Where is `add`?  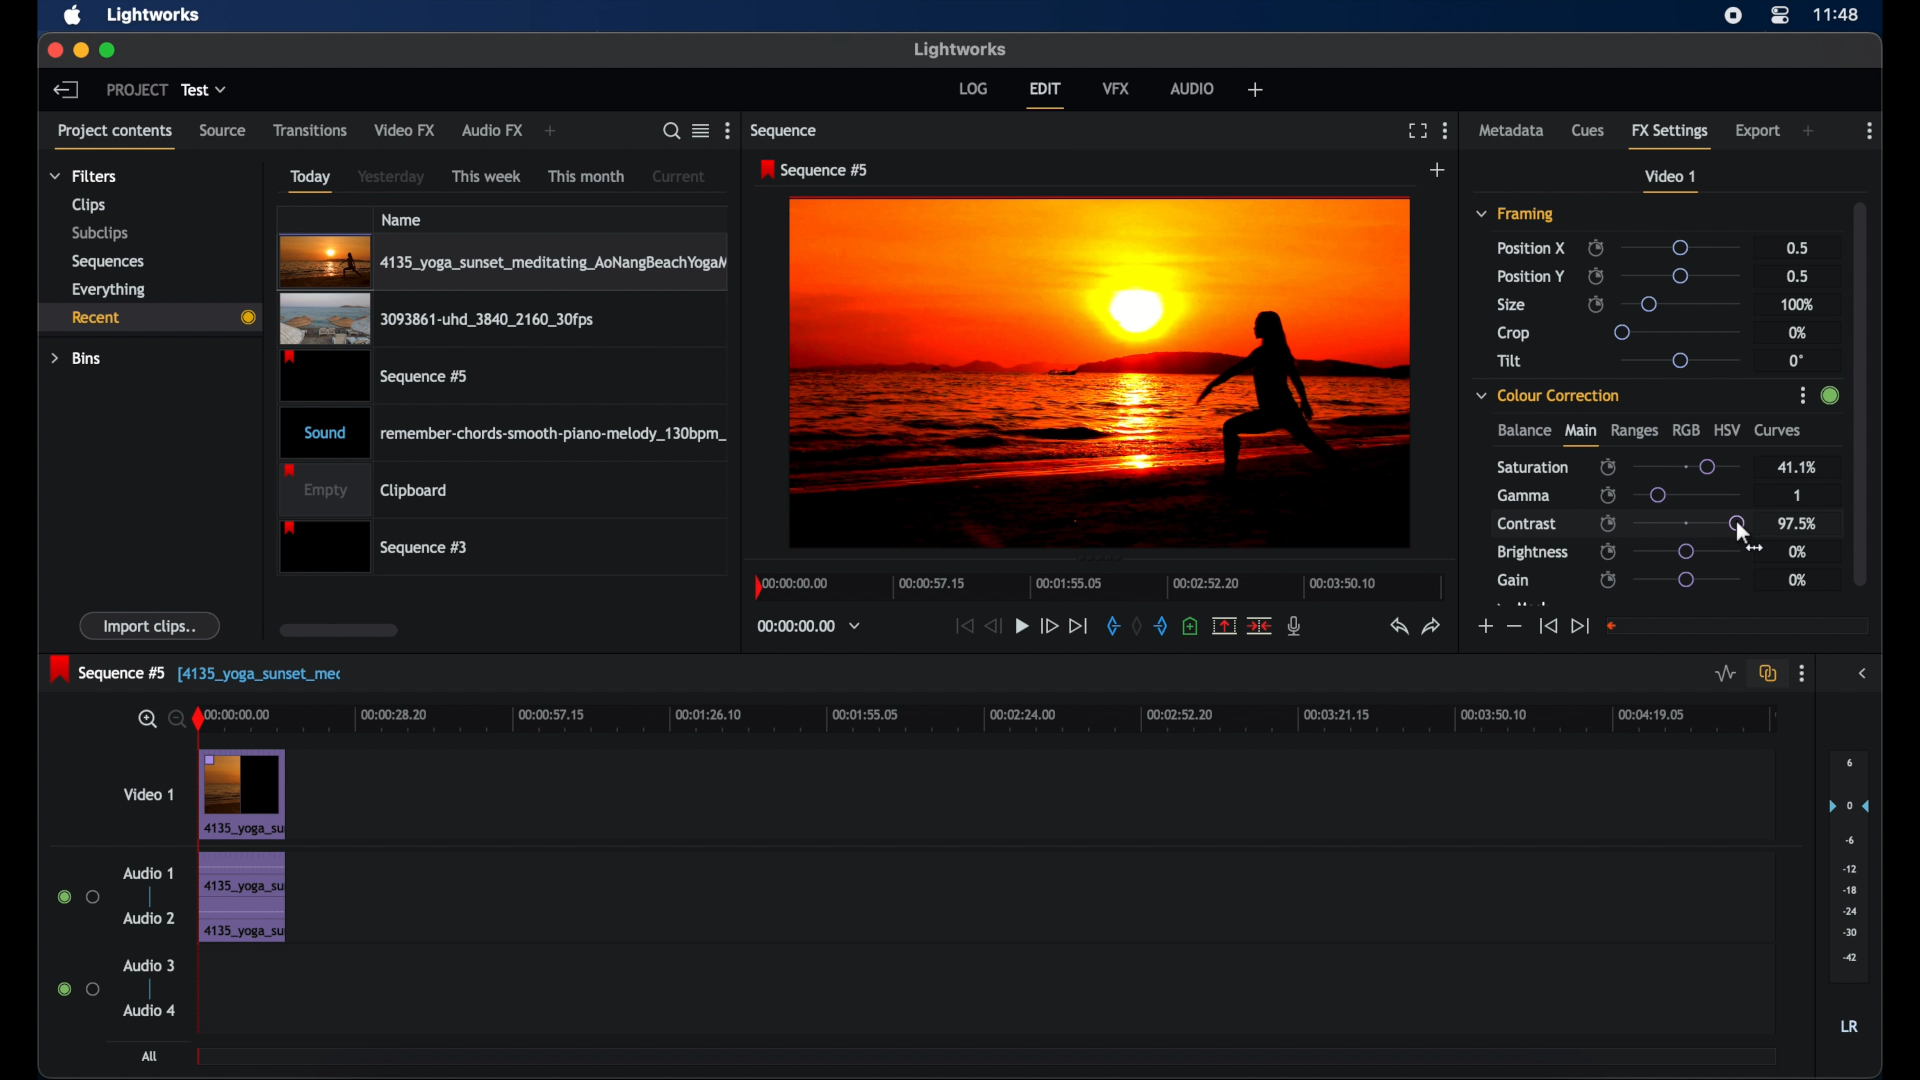
add is located at coordinates (552, 132).